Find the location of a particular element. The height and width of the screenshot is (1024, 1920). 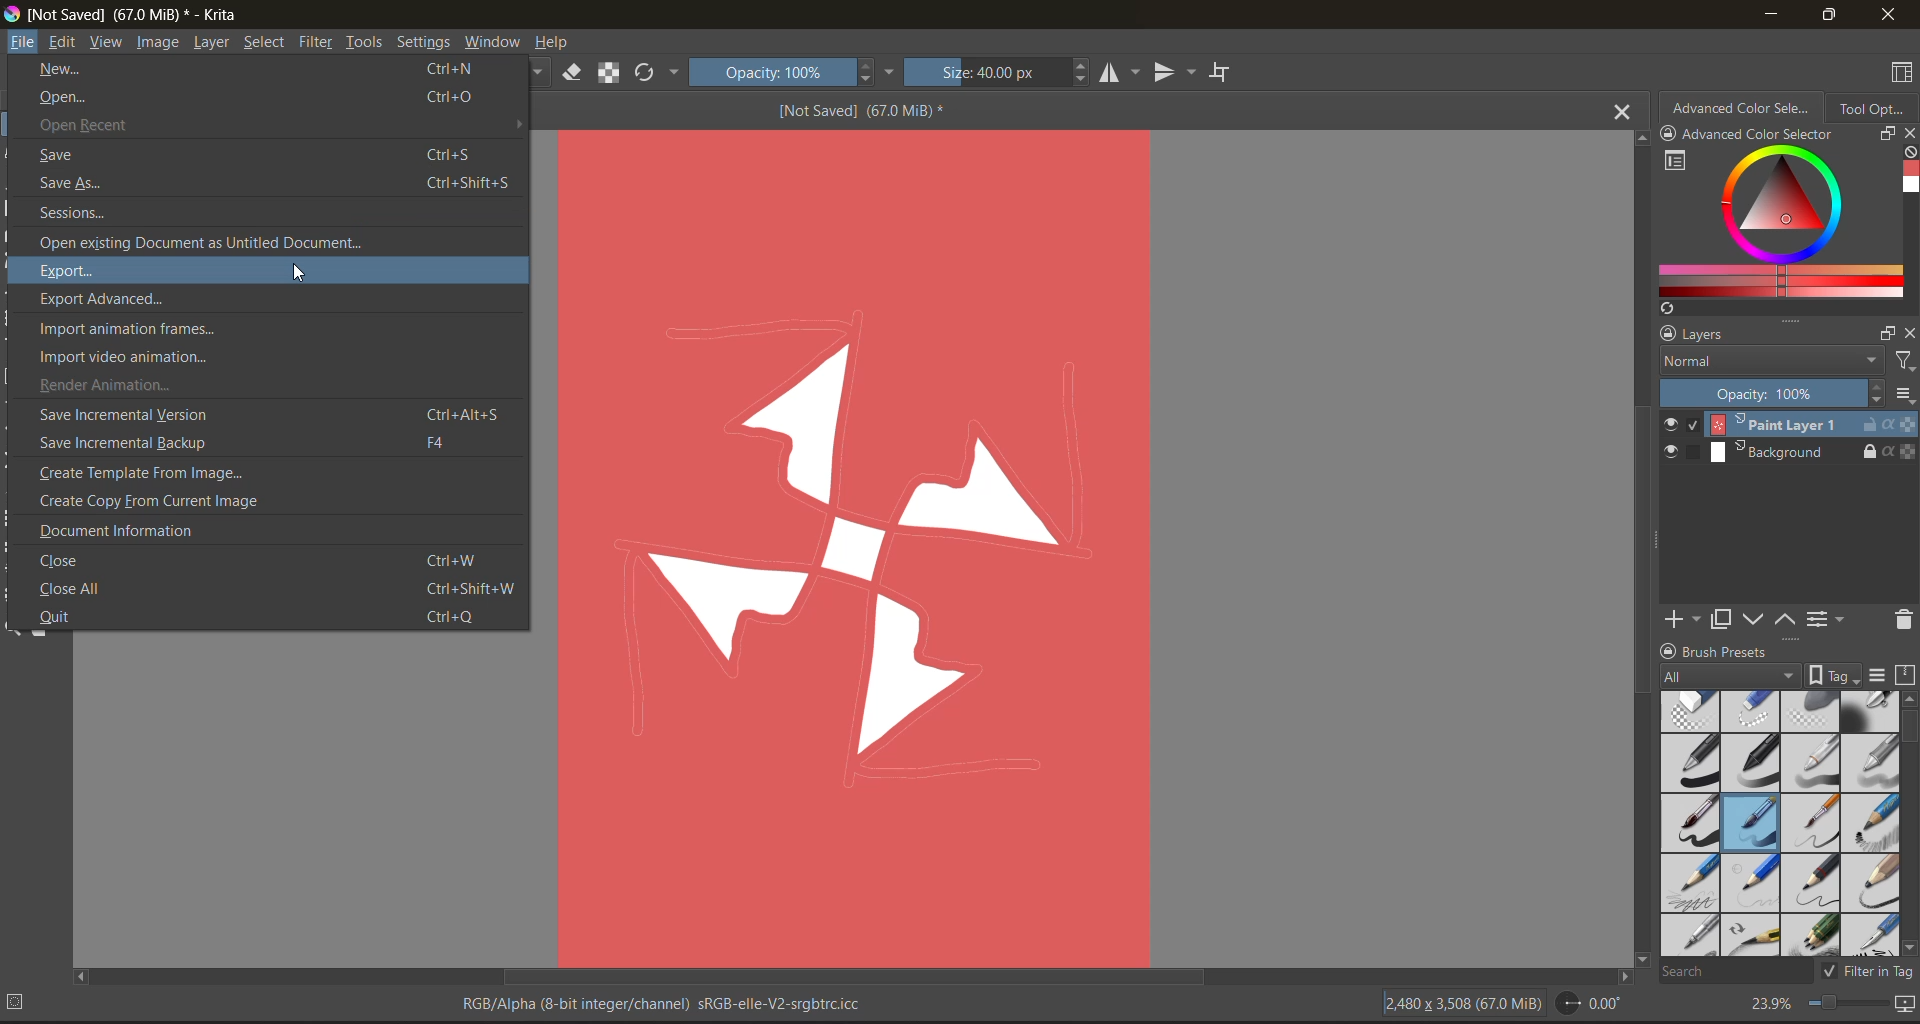

save is located at coordinates (265, 154).